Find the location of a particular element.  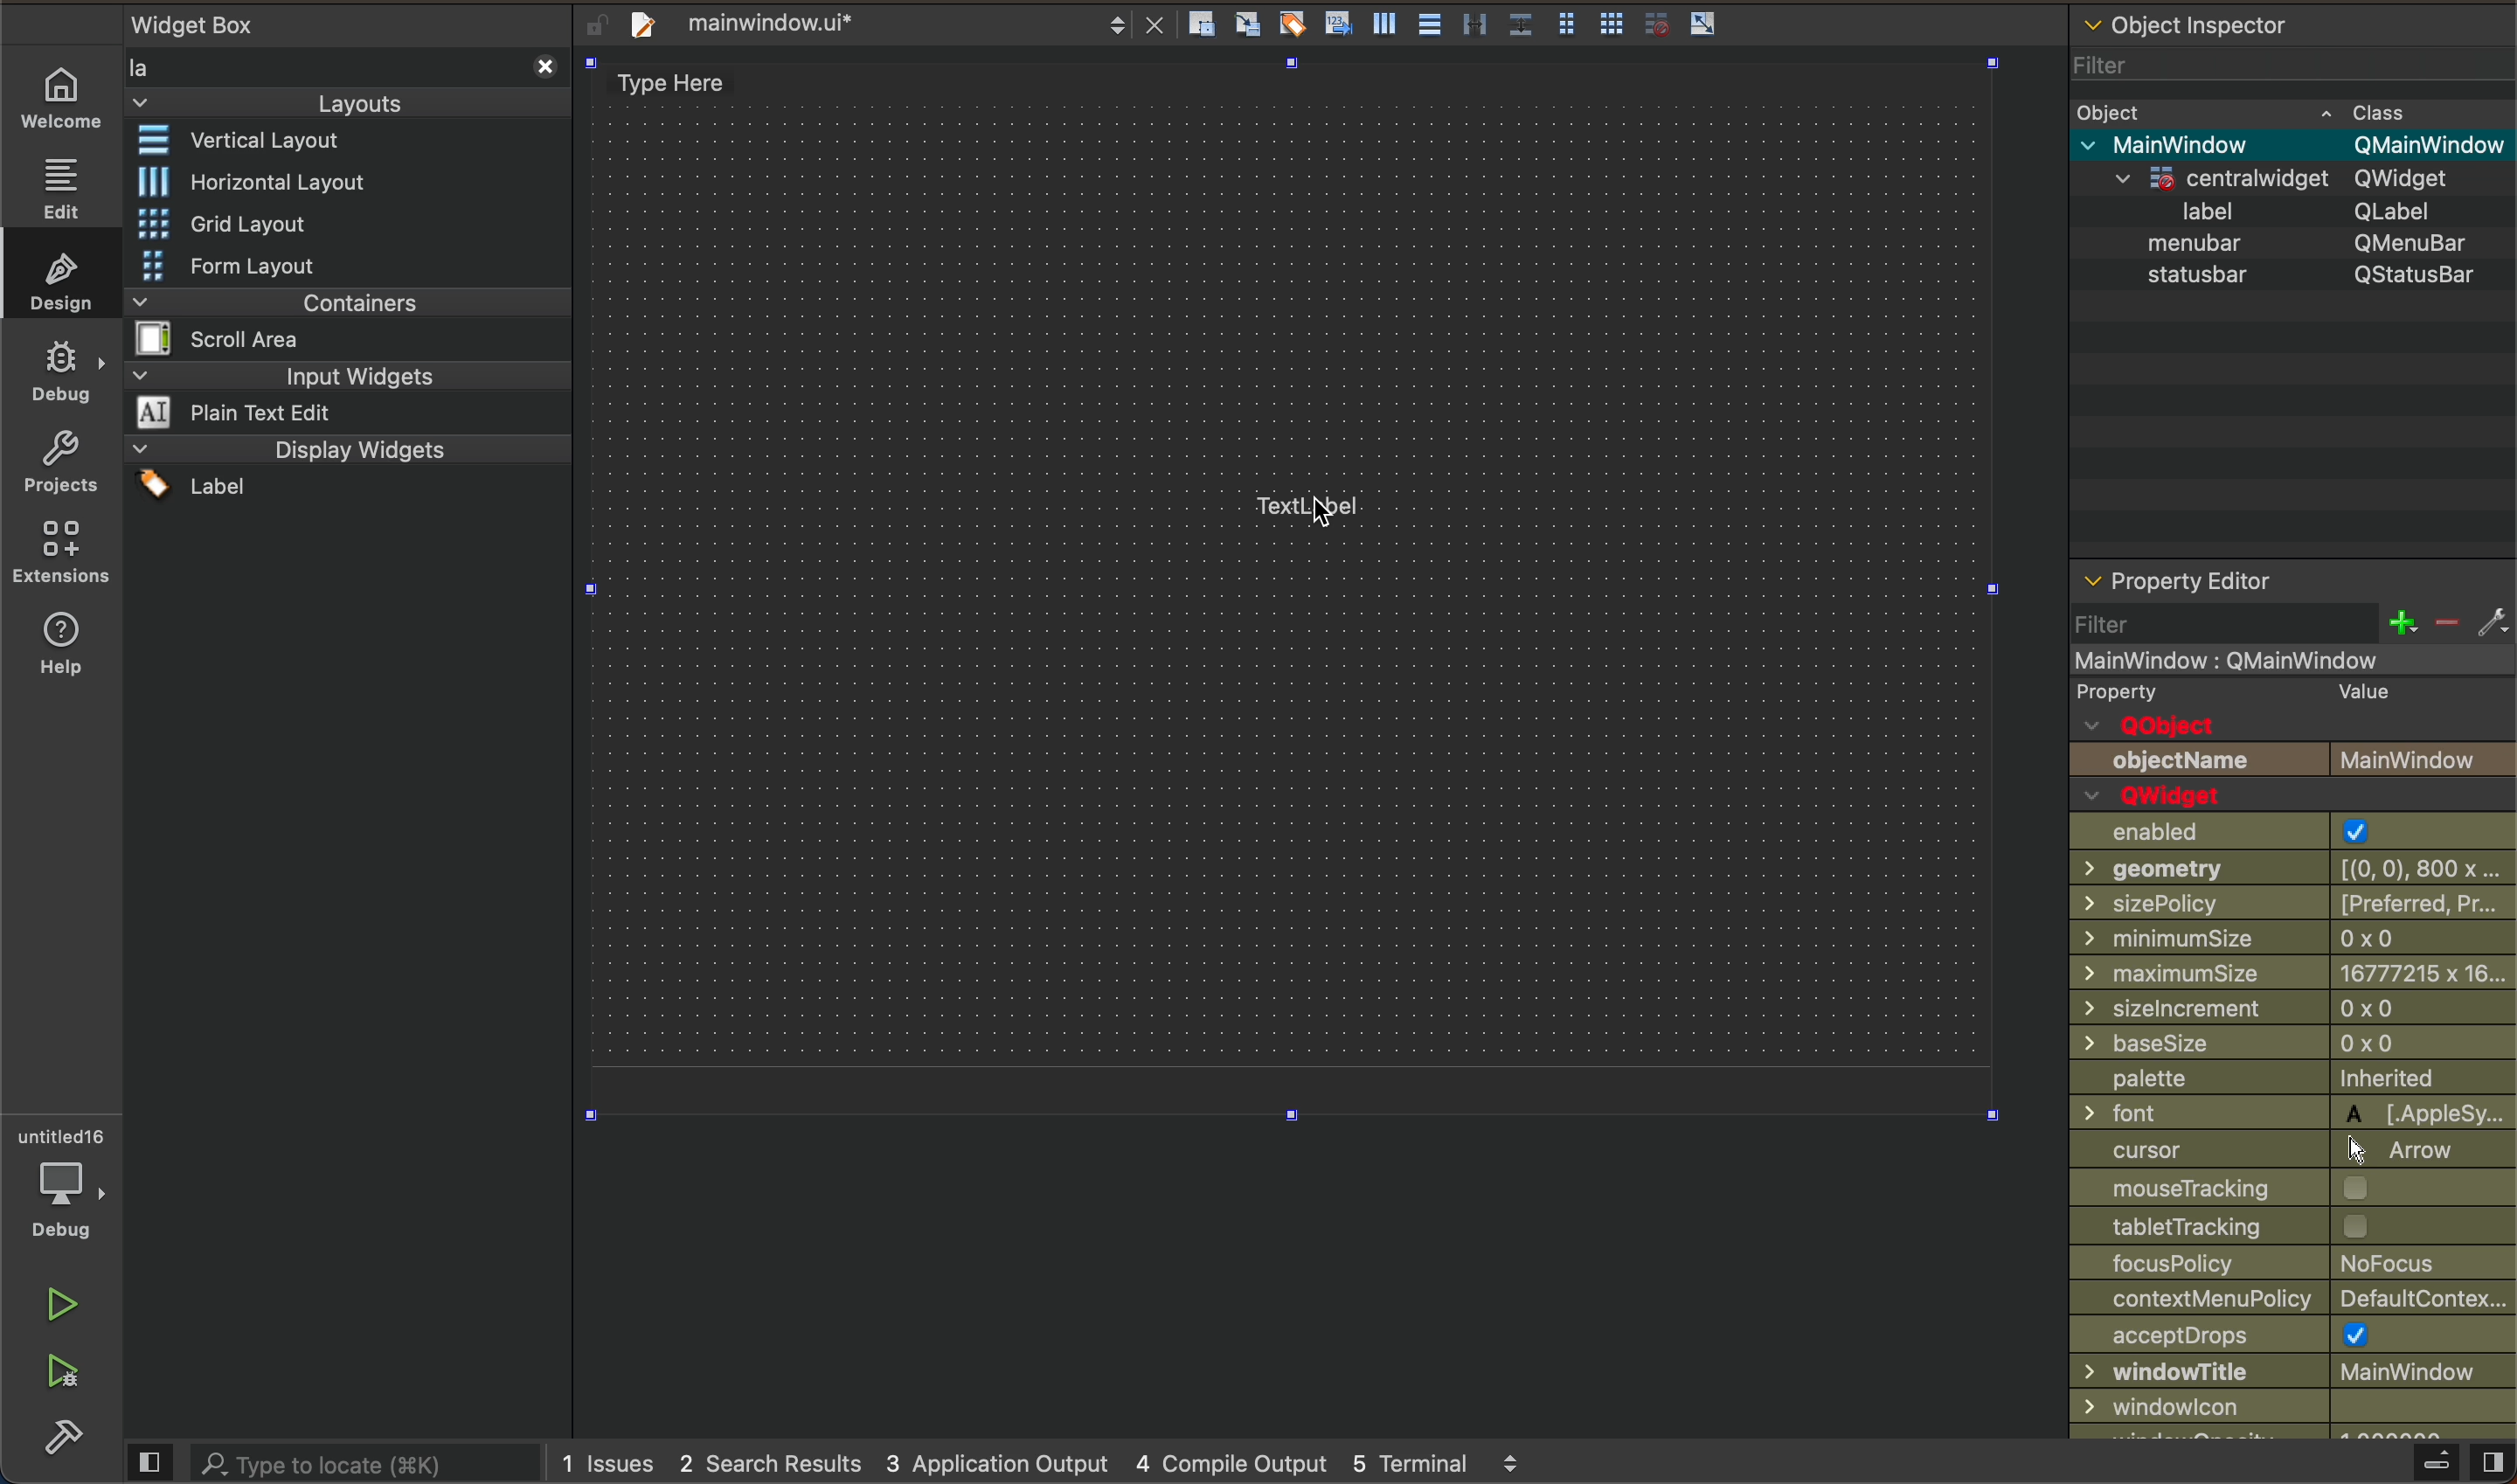

build is located at coordinates (54, 1440).